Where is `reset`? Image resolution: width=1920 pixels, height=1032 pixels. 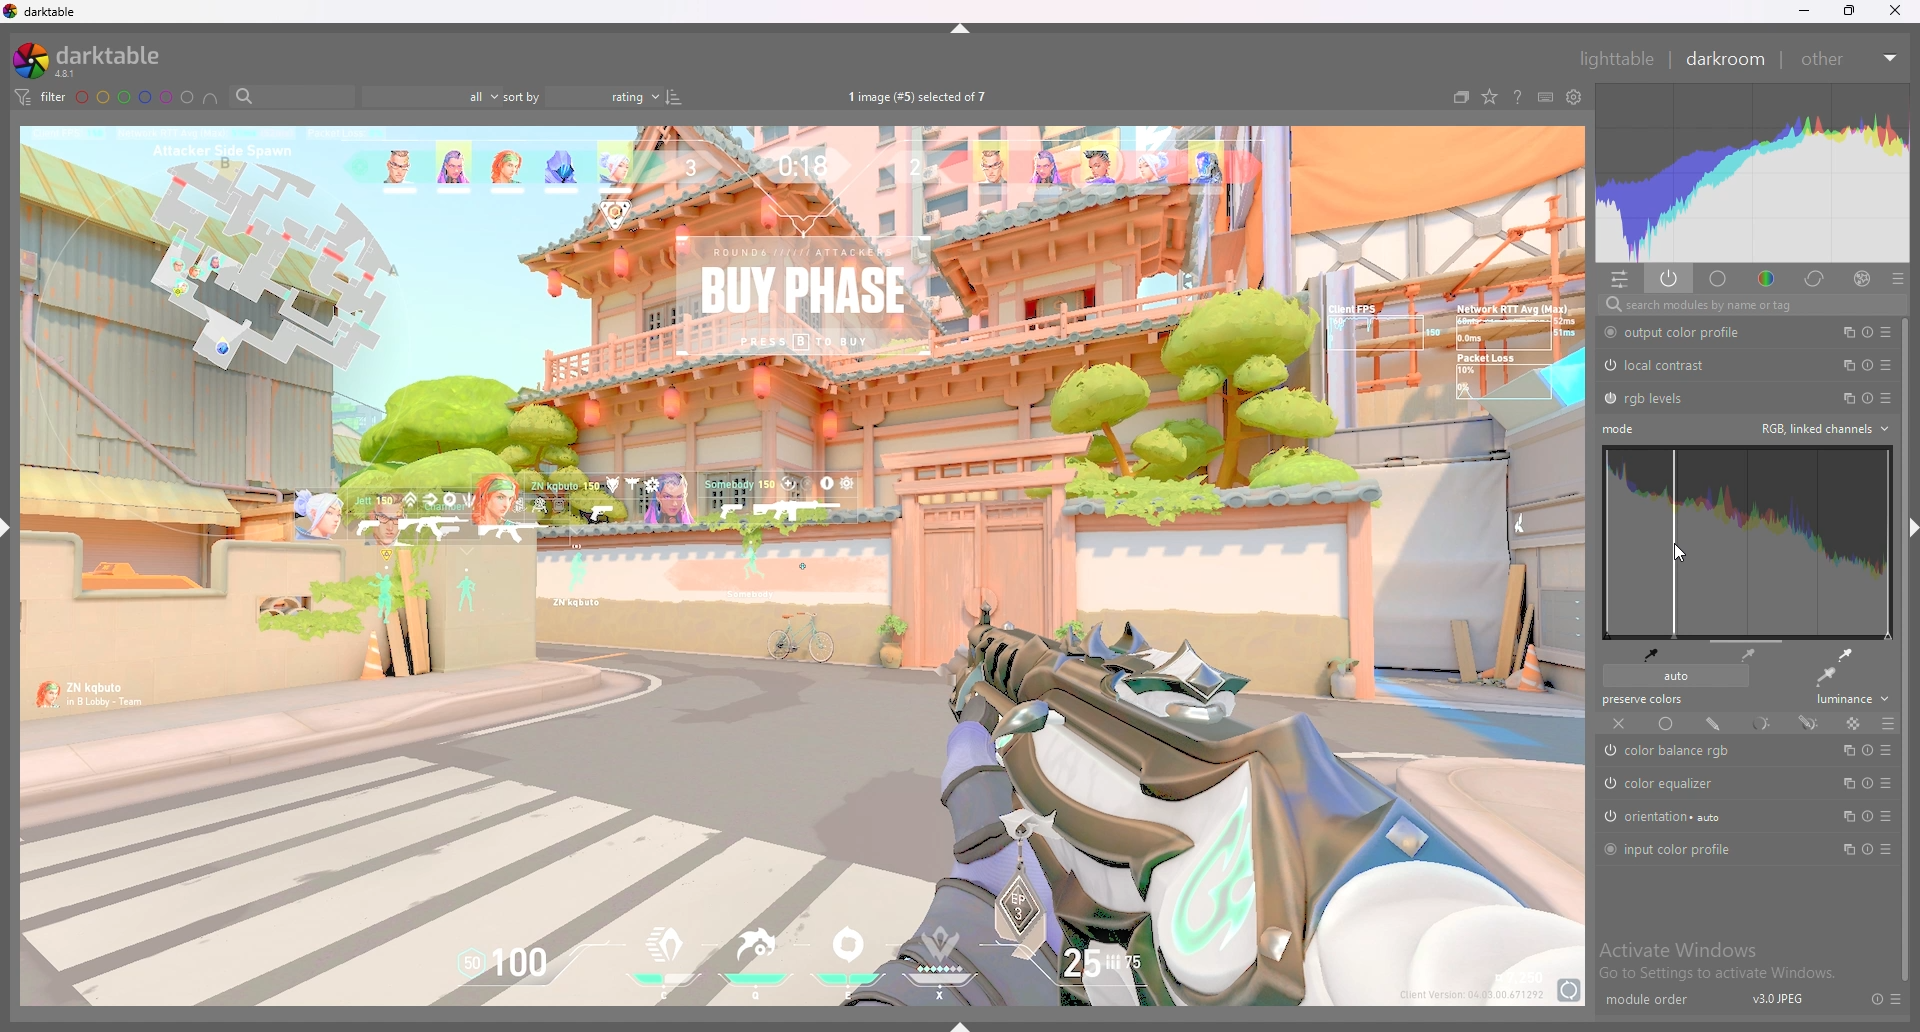
reset is located at coordinates (1867, 332).